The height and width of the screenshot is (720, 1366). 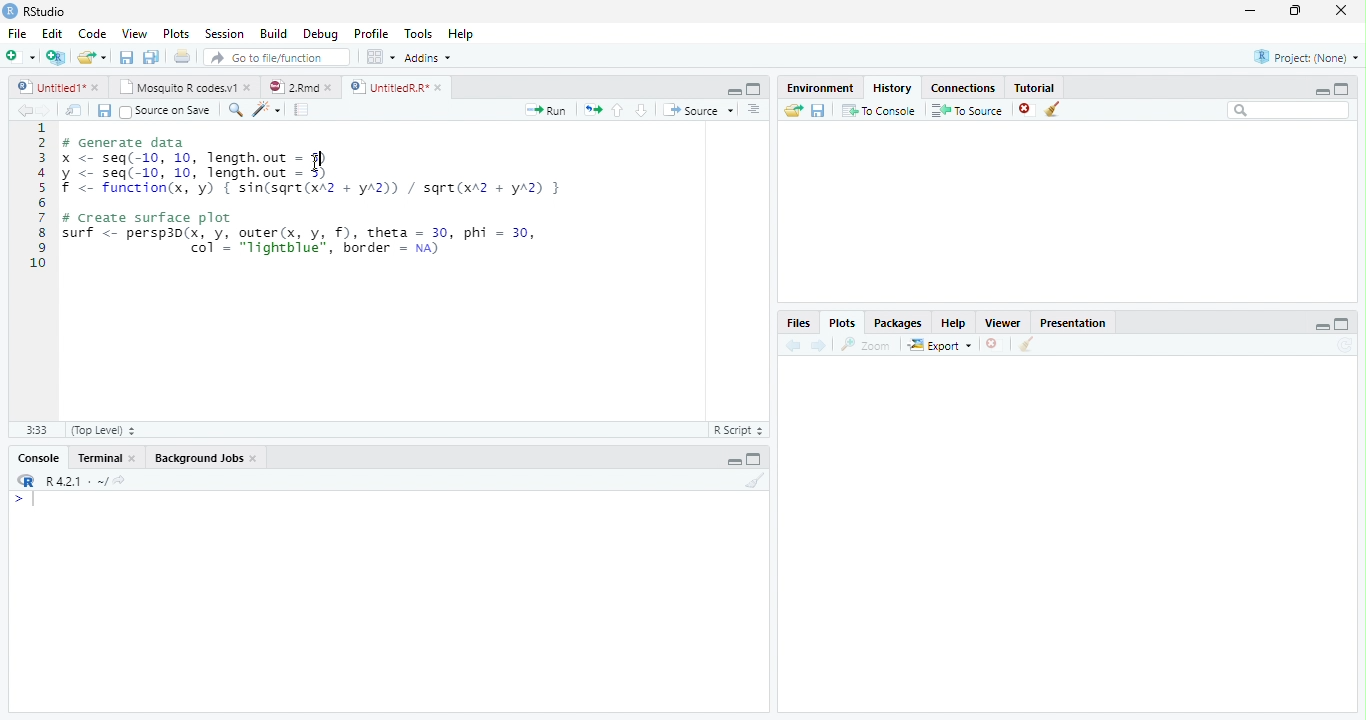 I want to click on Code, so click(x=91, y=33).